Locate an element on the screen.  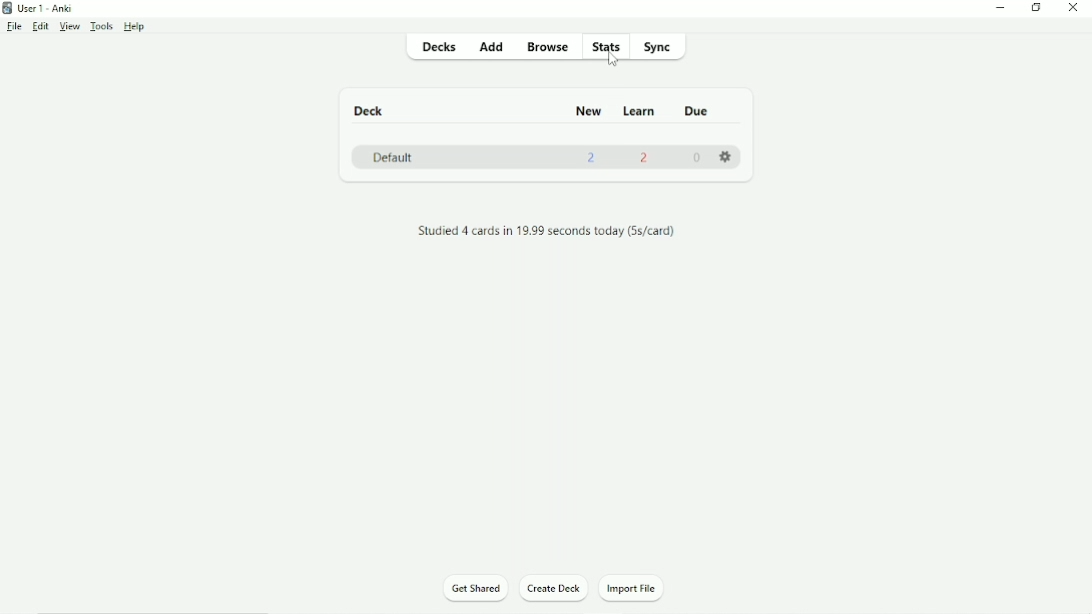
Minimize is located at coordinates (1001, 8).